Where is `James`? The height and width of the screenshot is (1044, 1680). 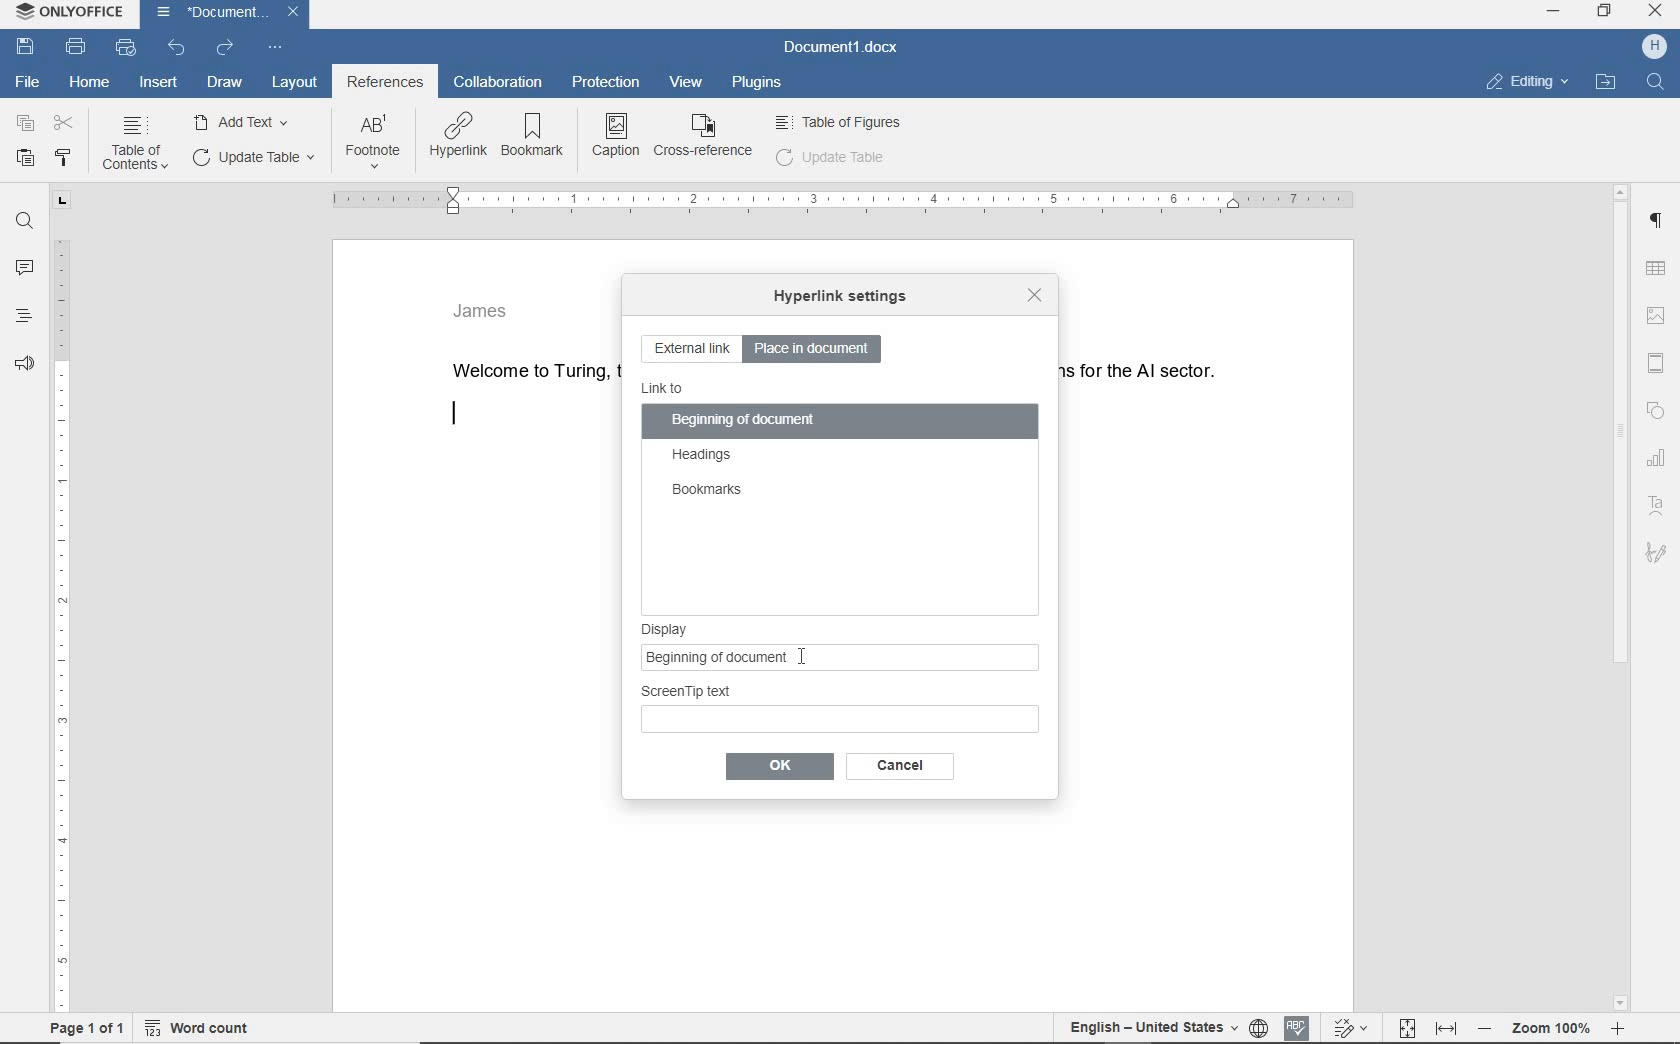
James is located at coordinates (482, 309).